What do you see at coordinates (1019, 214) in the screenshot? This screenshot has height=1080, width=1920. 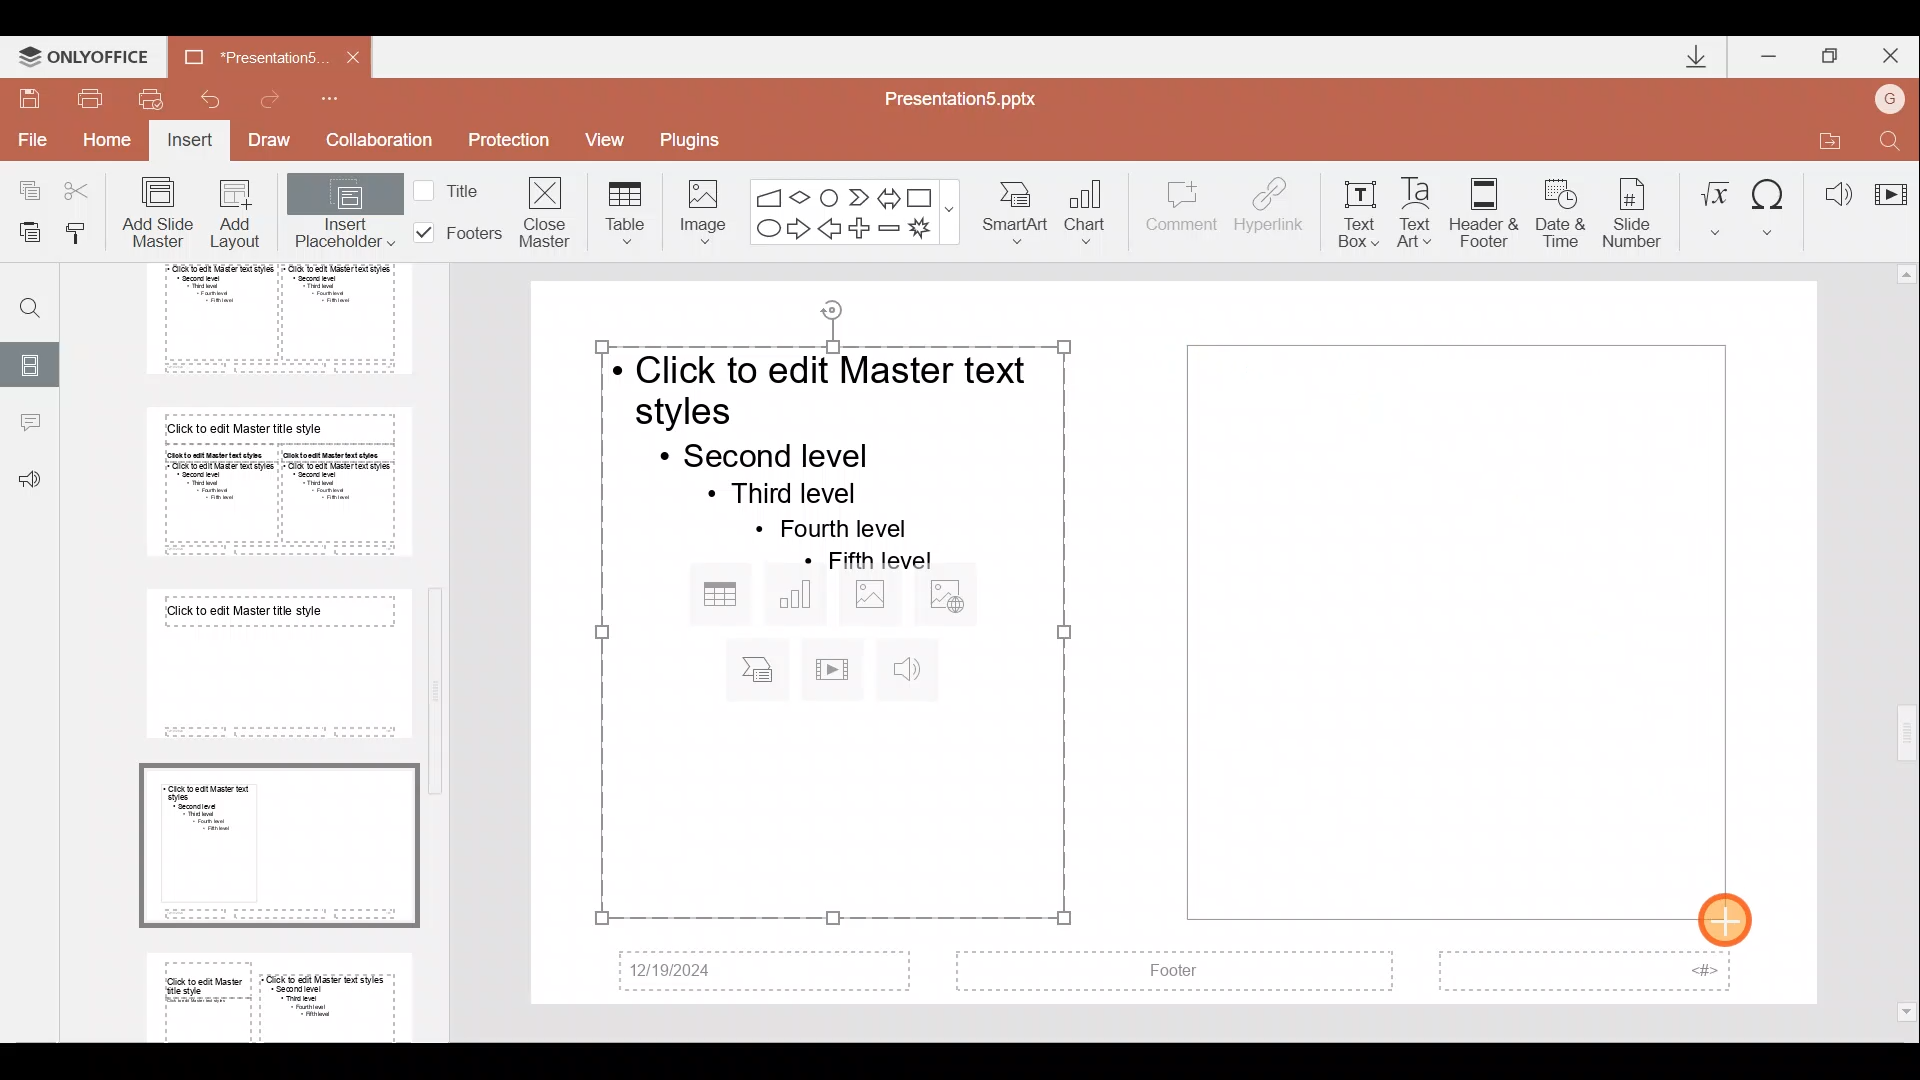 I see `SmartArt` at bounding box center [1019, 214].